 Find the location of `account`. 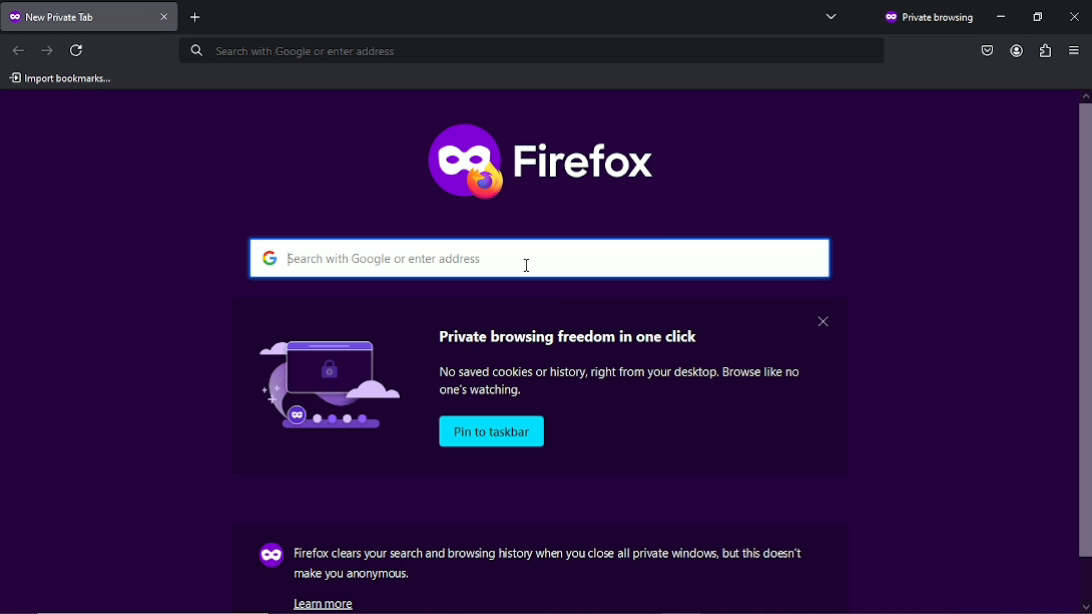

account is located at coordinates (1014, 51).